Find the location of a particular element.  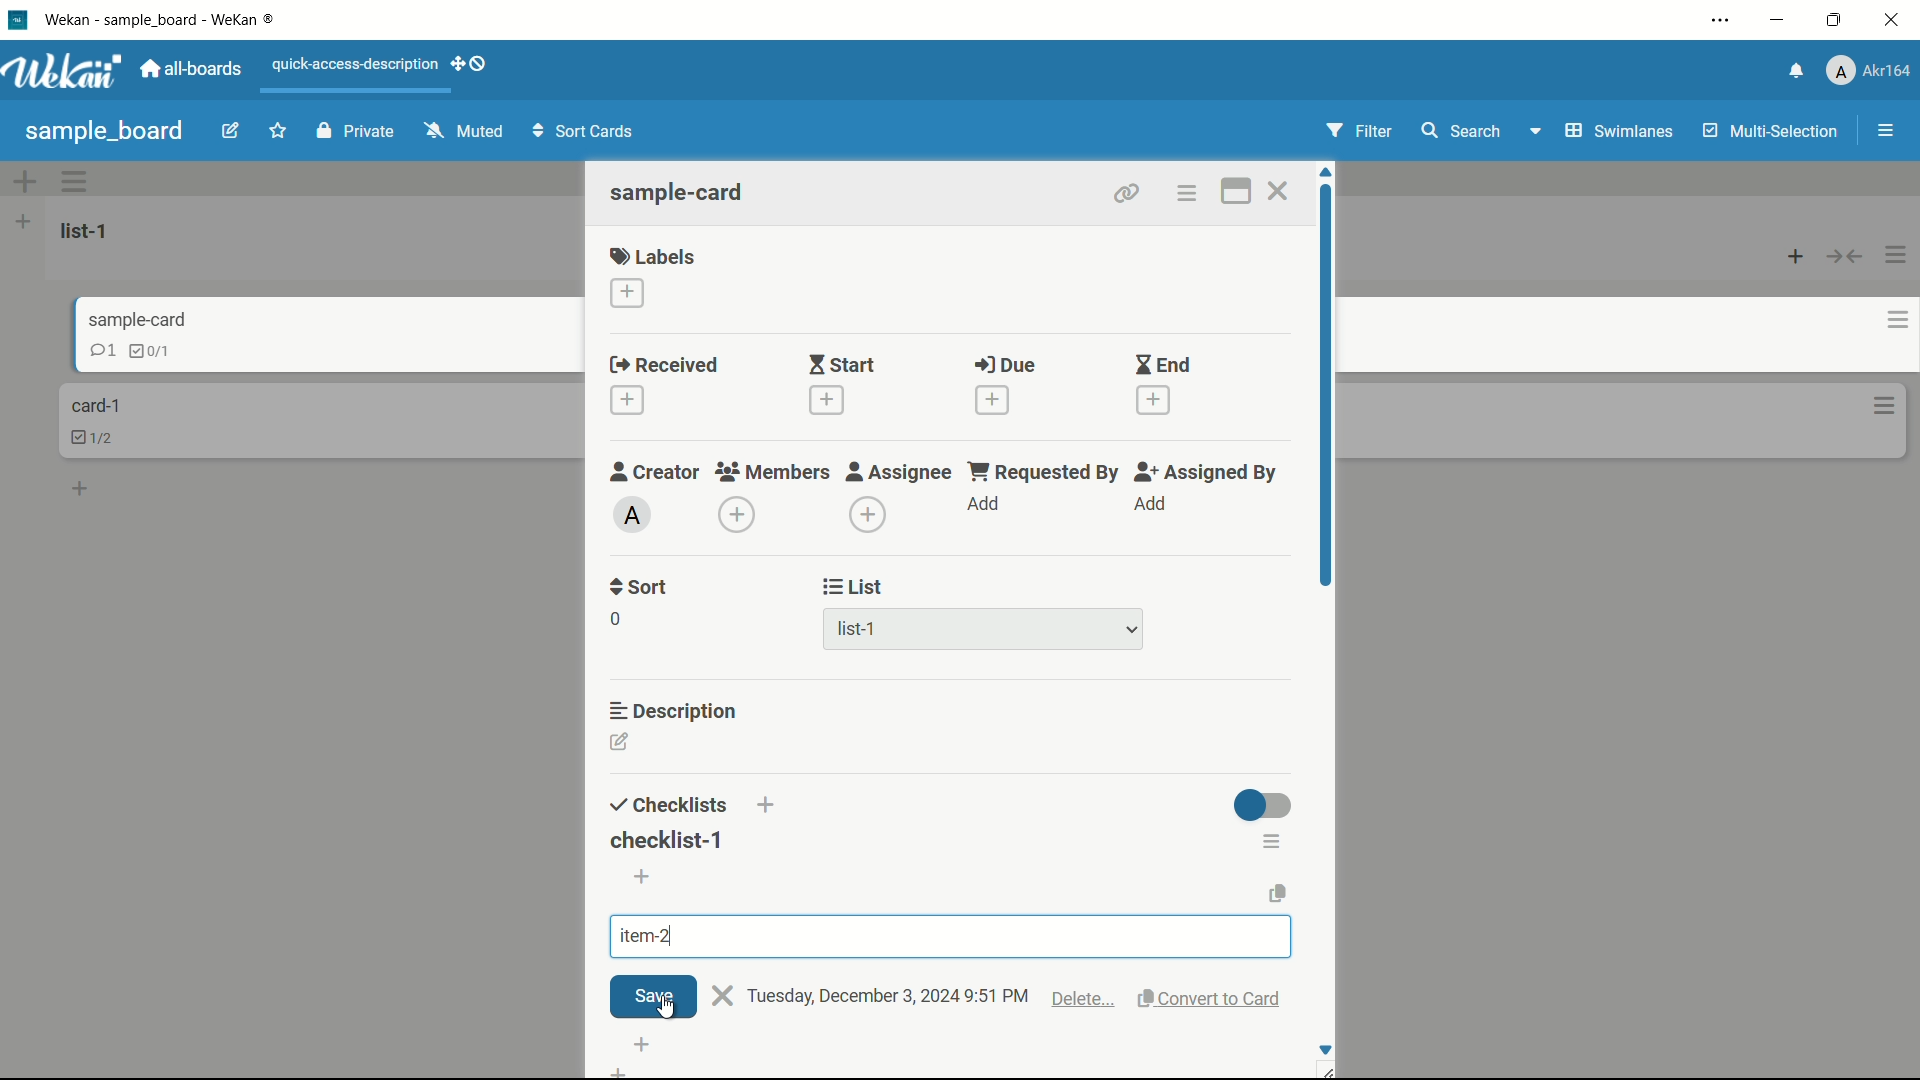

star is located at coordinates (277, 130).